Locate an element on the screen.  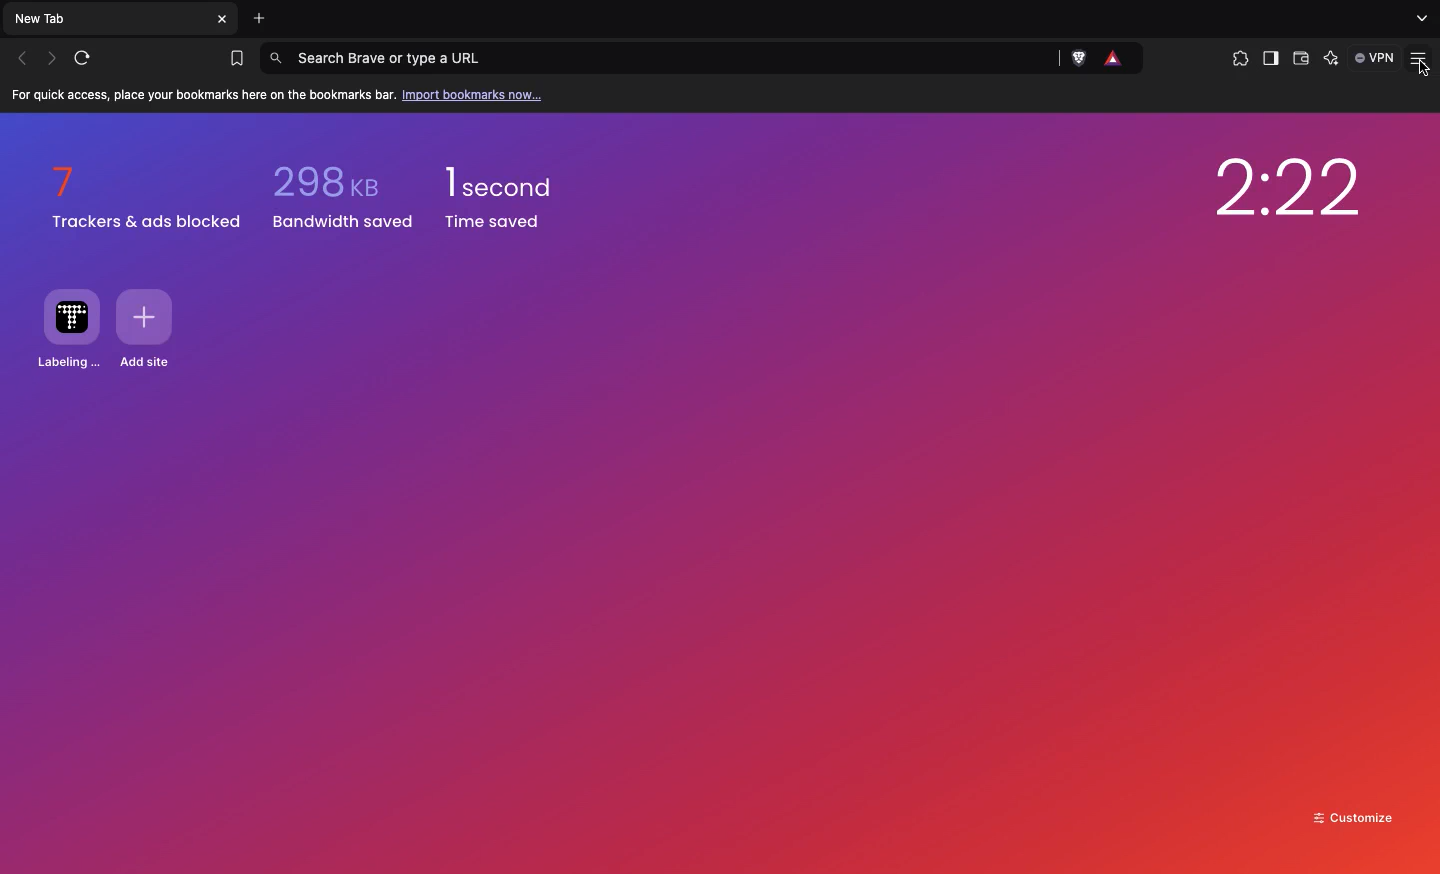
Sidebar is located at coordinates (1269, 60).